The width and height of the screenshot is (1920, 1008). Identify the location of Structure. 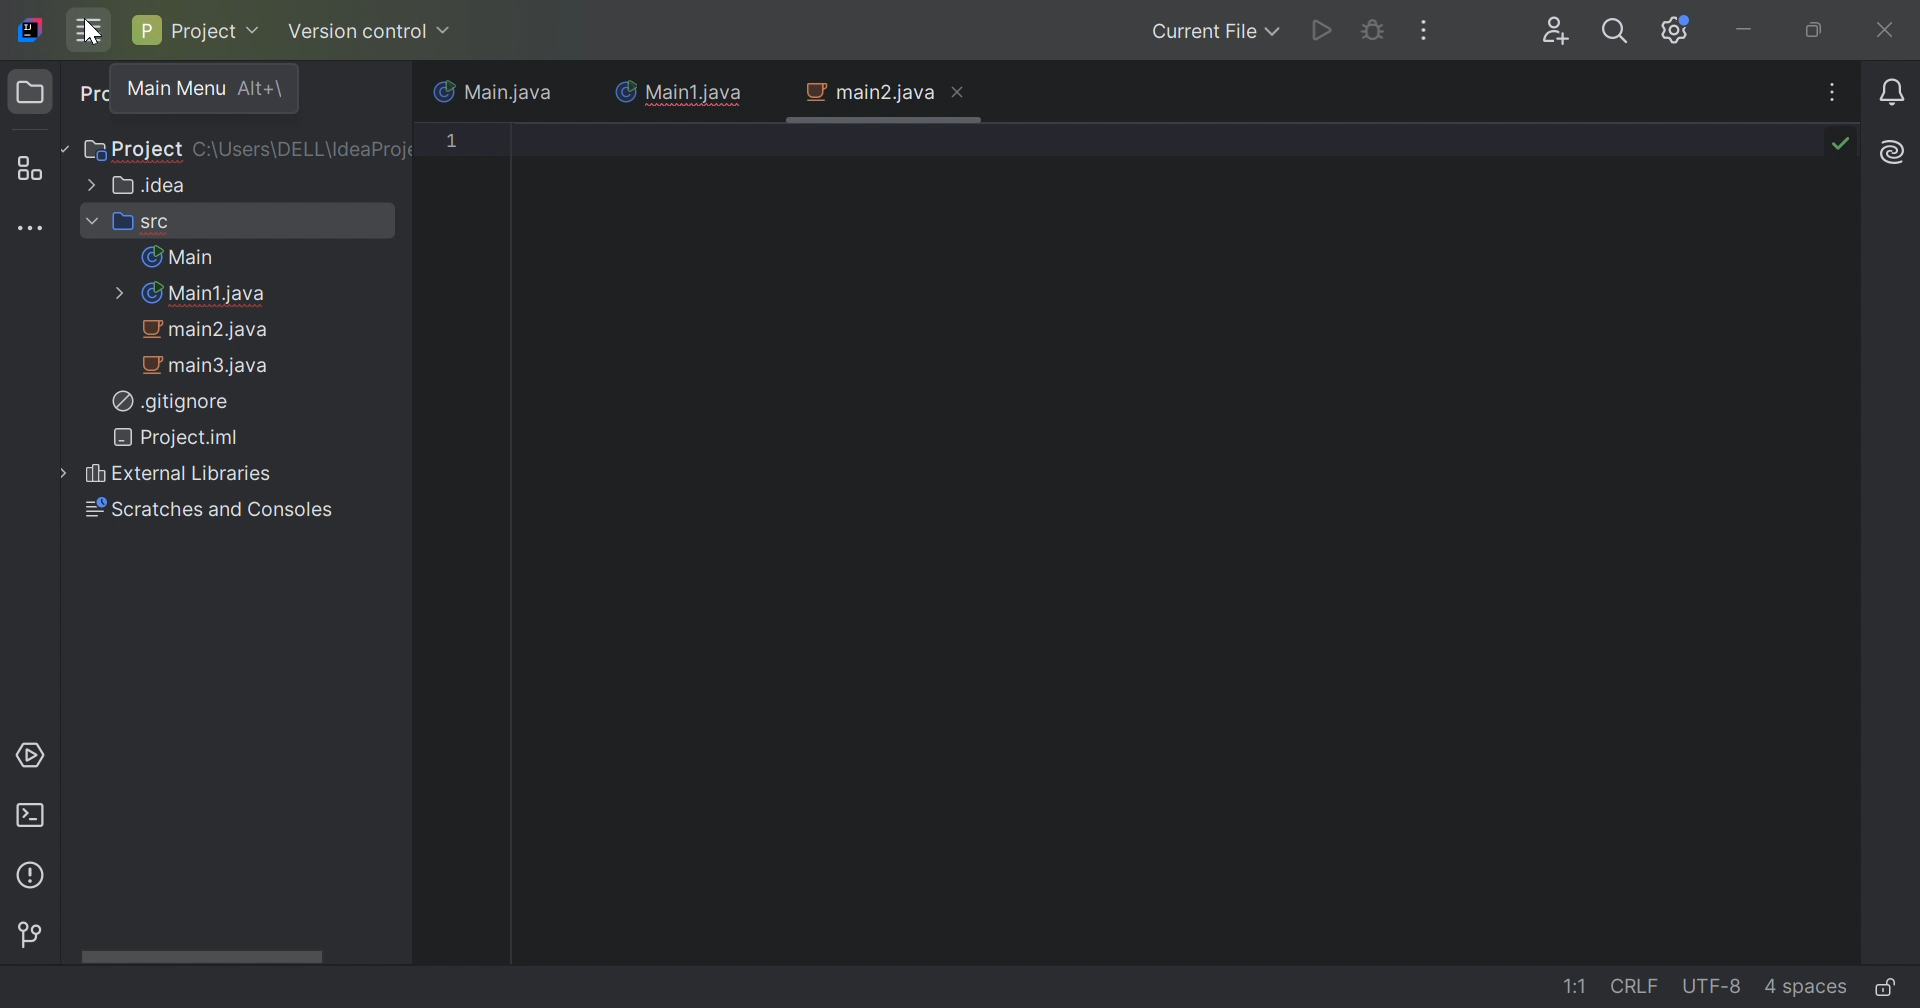
(35, 168).